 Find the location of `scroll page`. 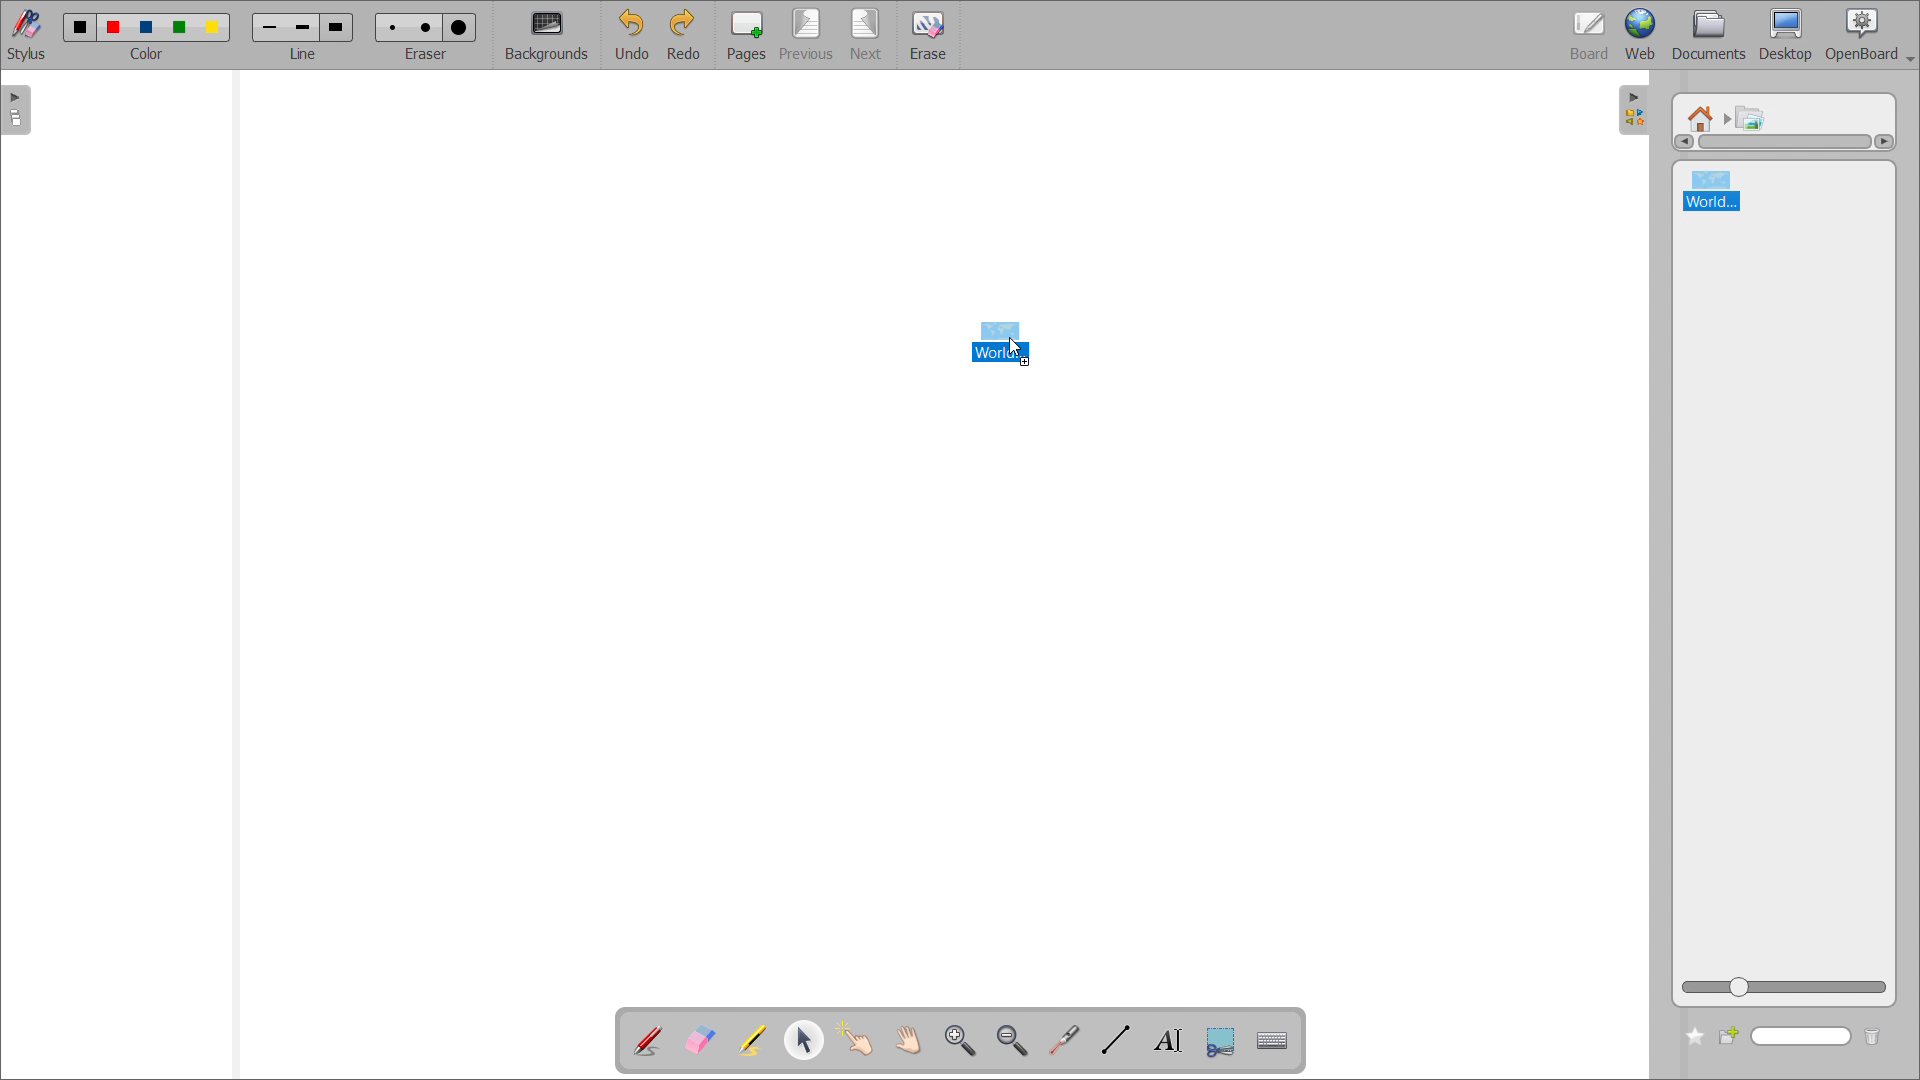

scroll page is located at coordinates (907, 1040).